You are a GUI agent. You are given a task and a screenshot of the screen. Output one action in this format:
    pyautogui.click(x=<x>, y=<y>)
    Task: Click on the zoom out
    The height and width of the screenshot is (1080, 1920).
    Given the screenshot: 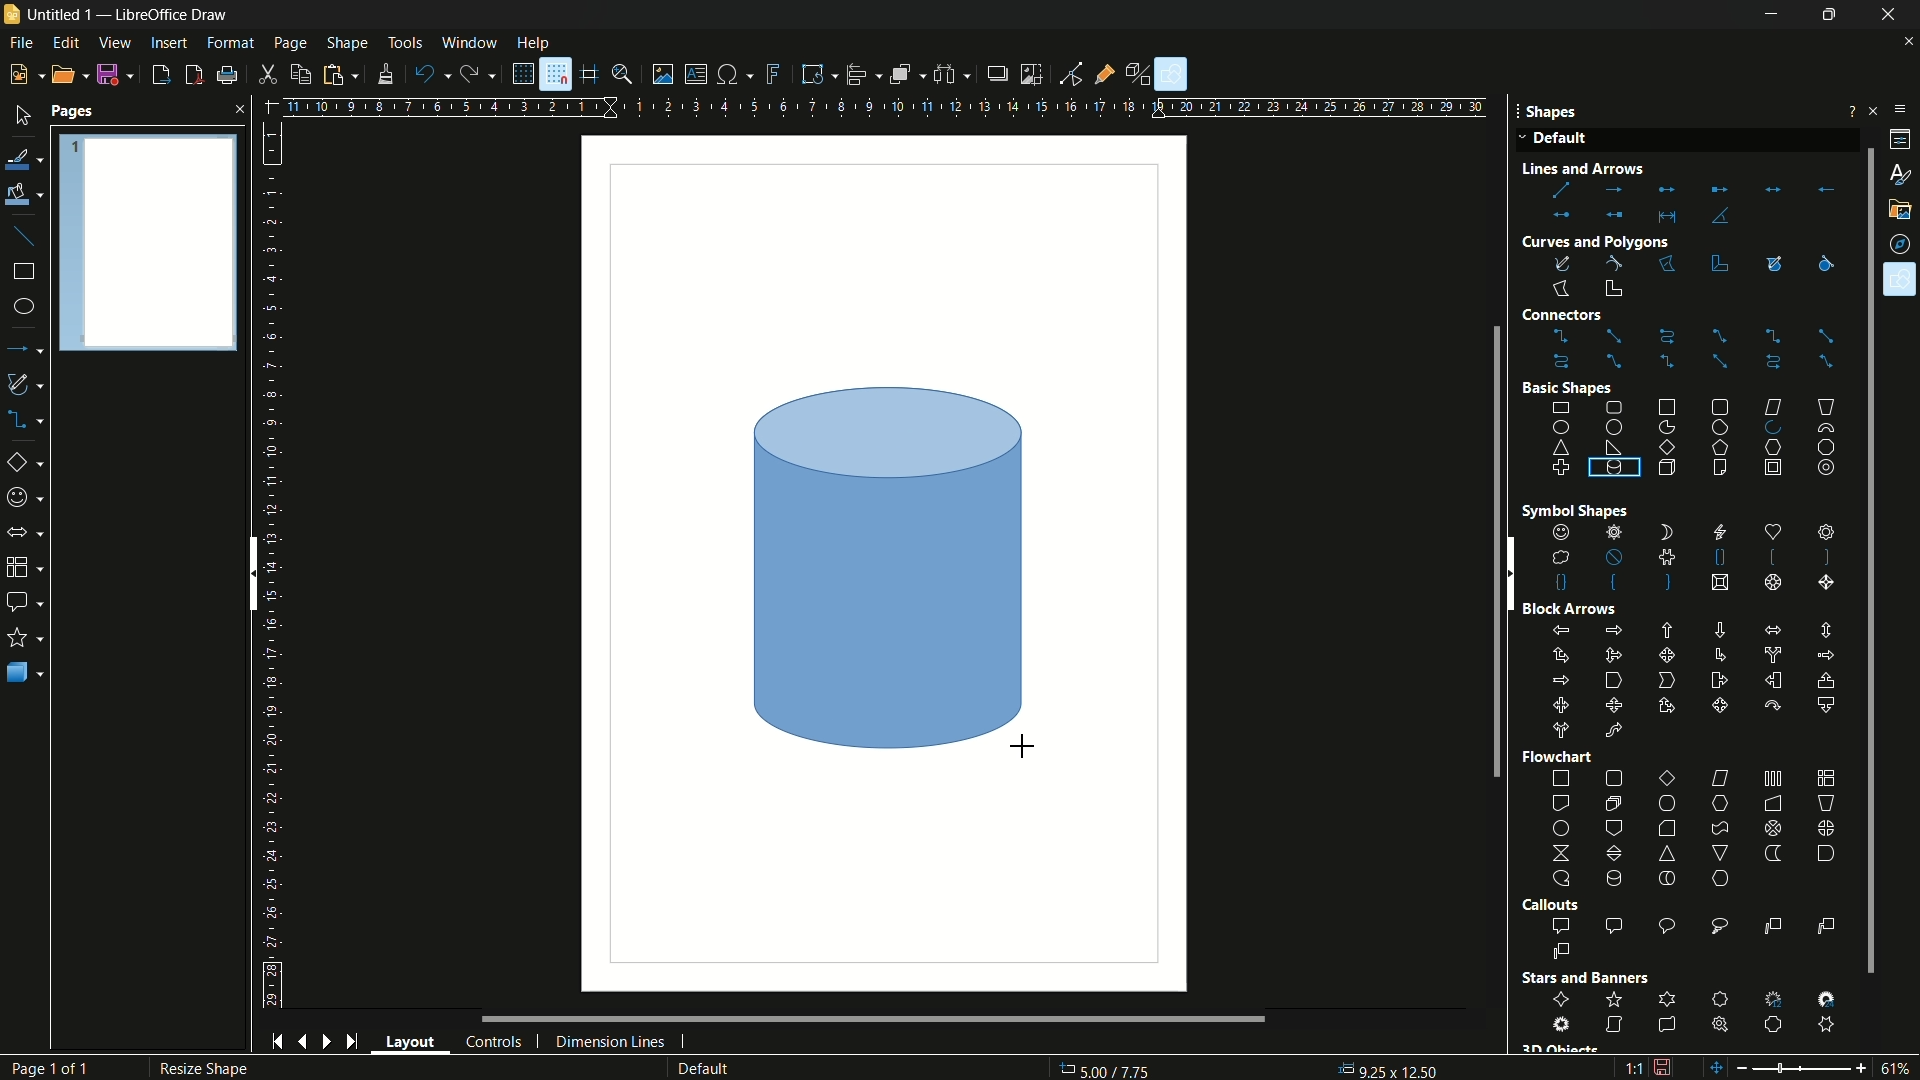 What is the action you would take?
    pyautogui.click(x=1773, y=1068)
    